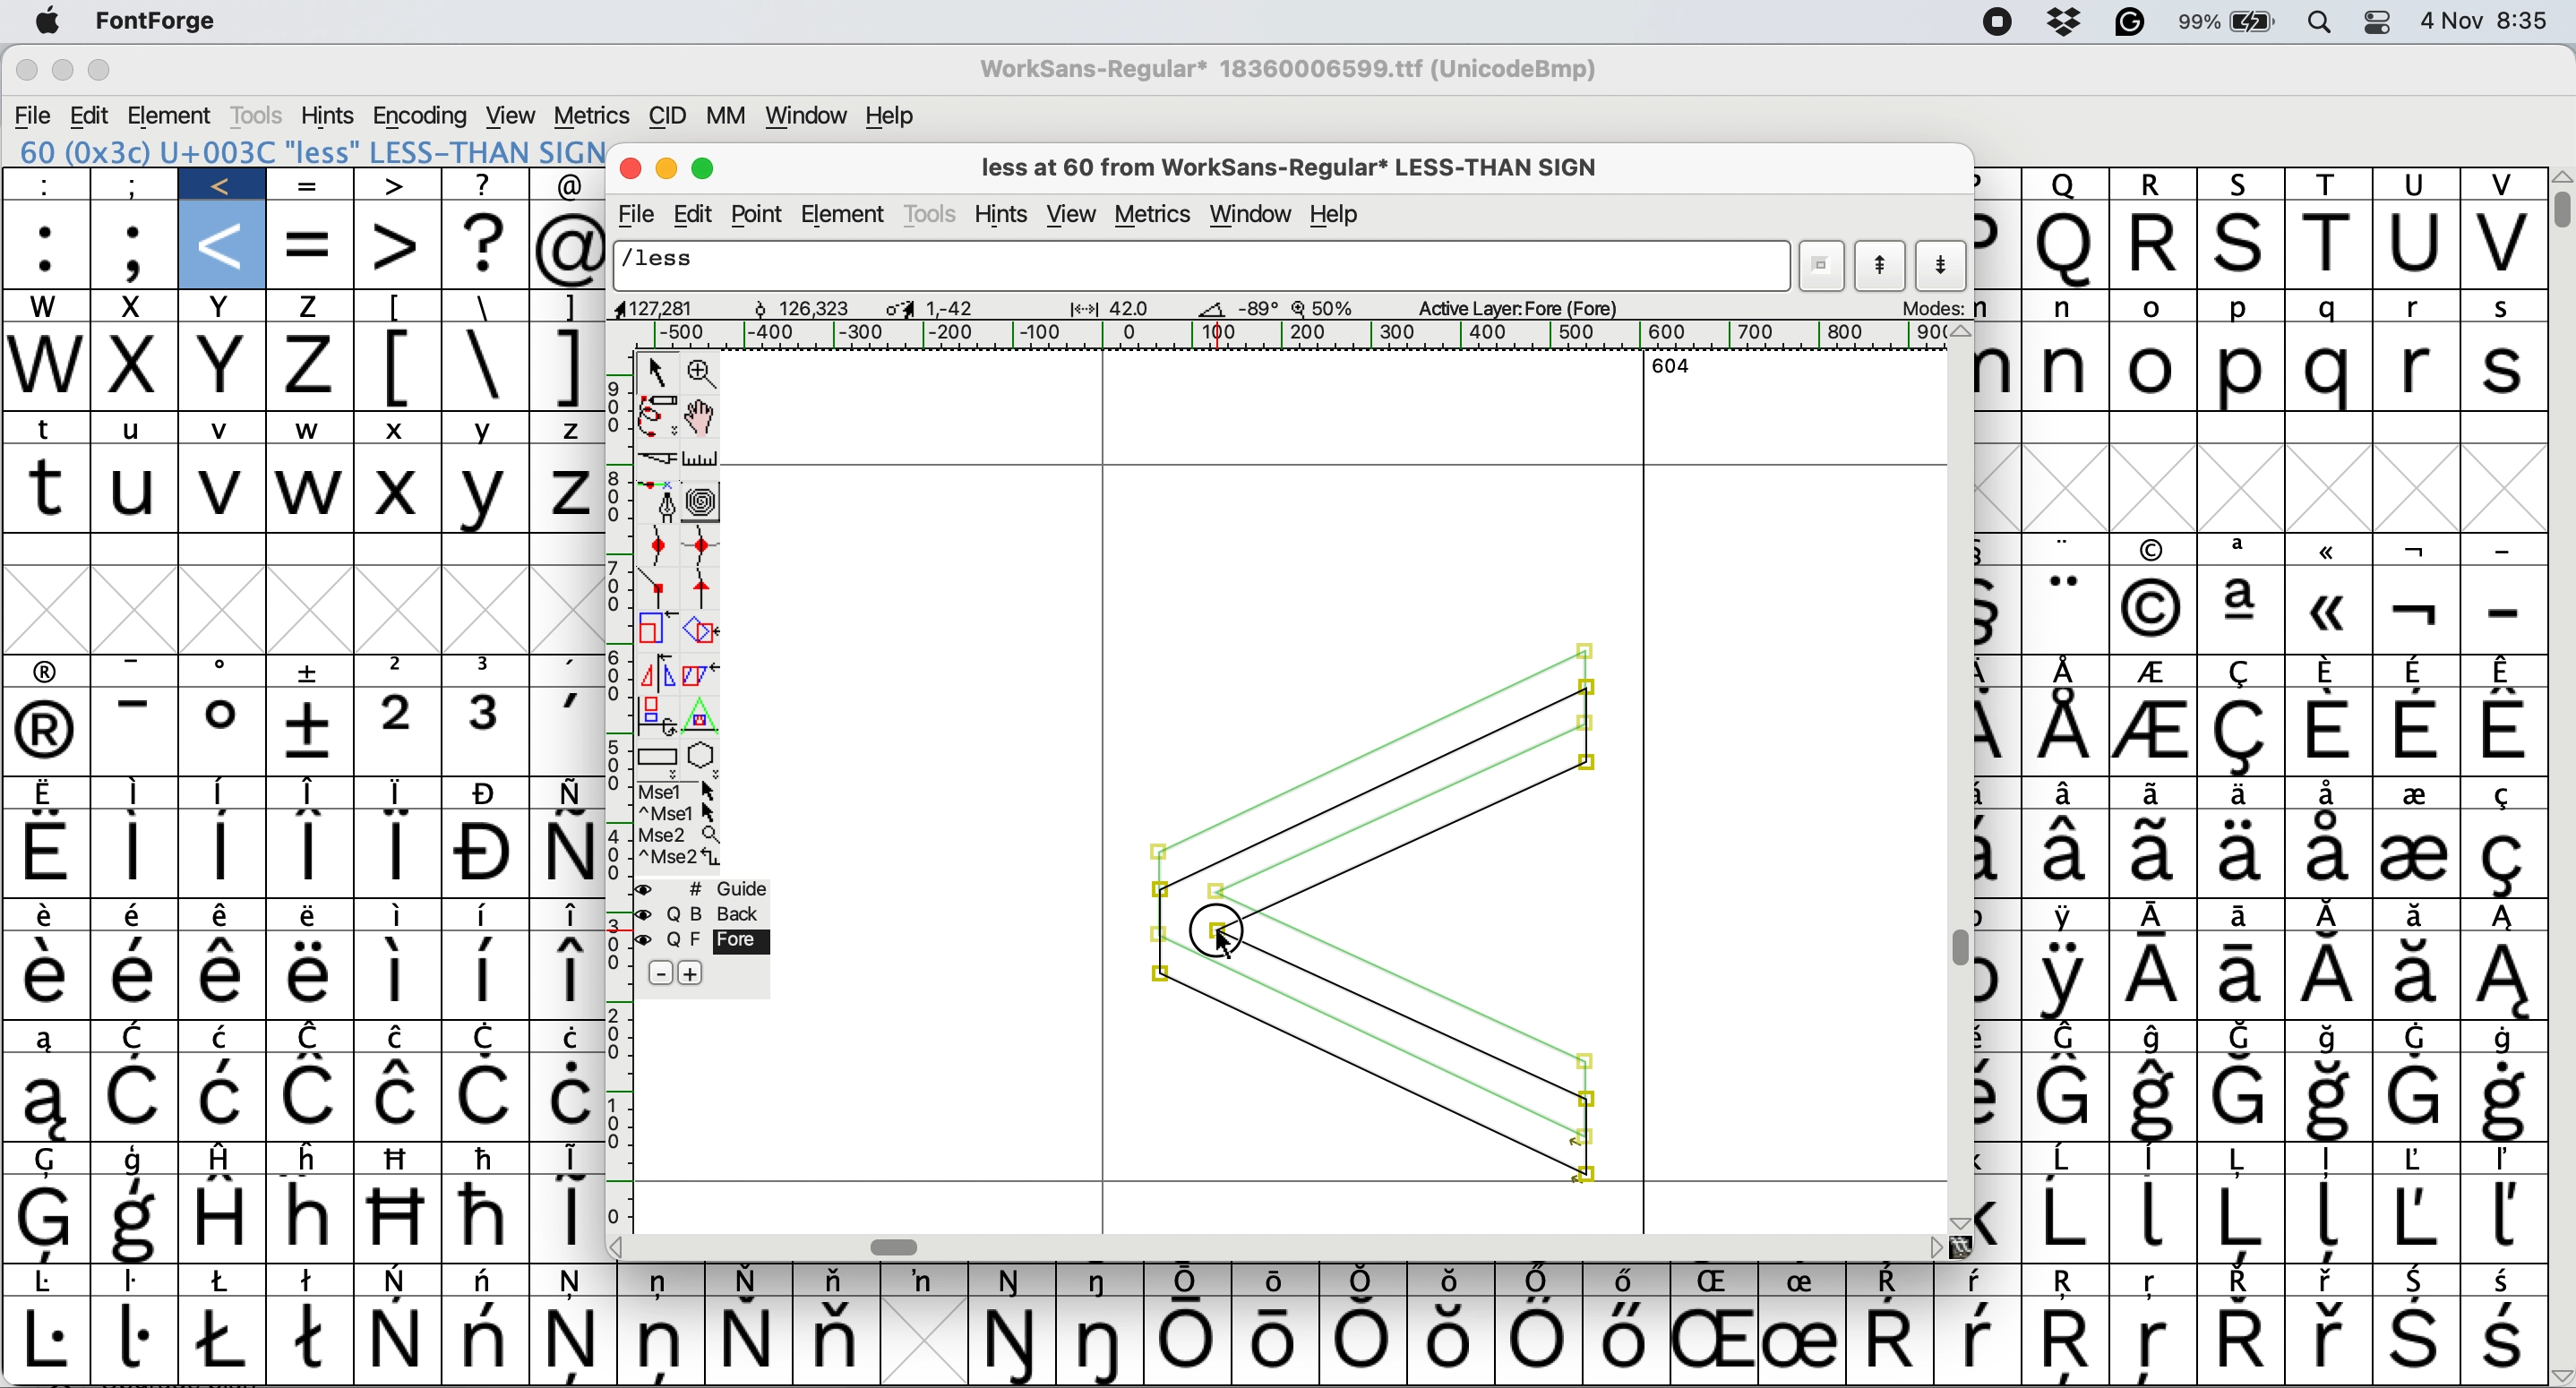  I want to click on ?, so click(485, 243).